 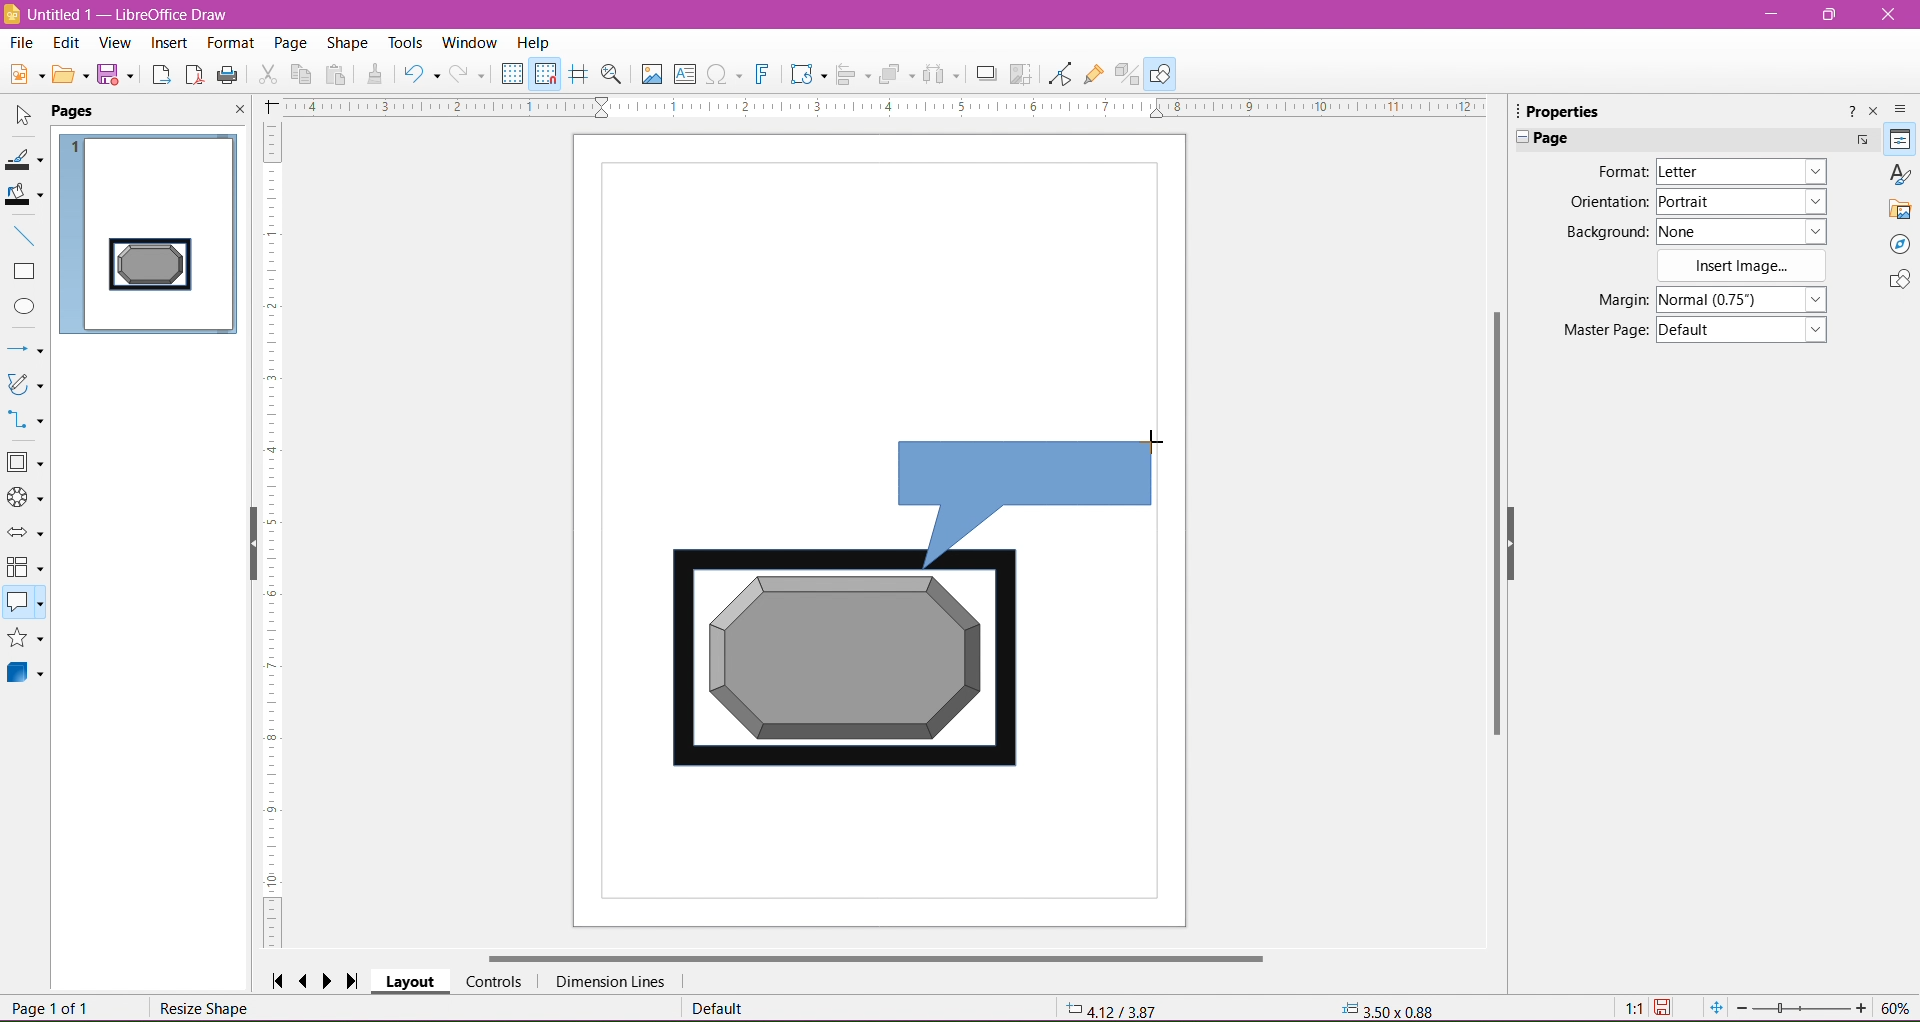 What do you see at coordinates (1093, 74) in the screenshot?
I see `Show Gluepoint Functions` at bounding box center [1093, 74].